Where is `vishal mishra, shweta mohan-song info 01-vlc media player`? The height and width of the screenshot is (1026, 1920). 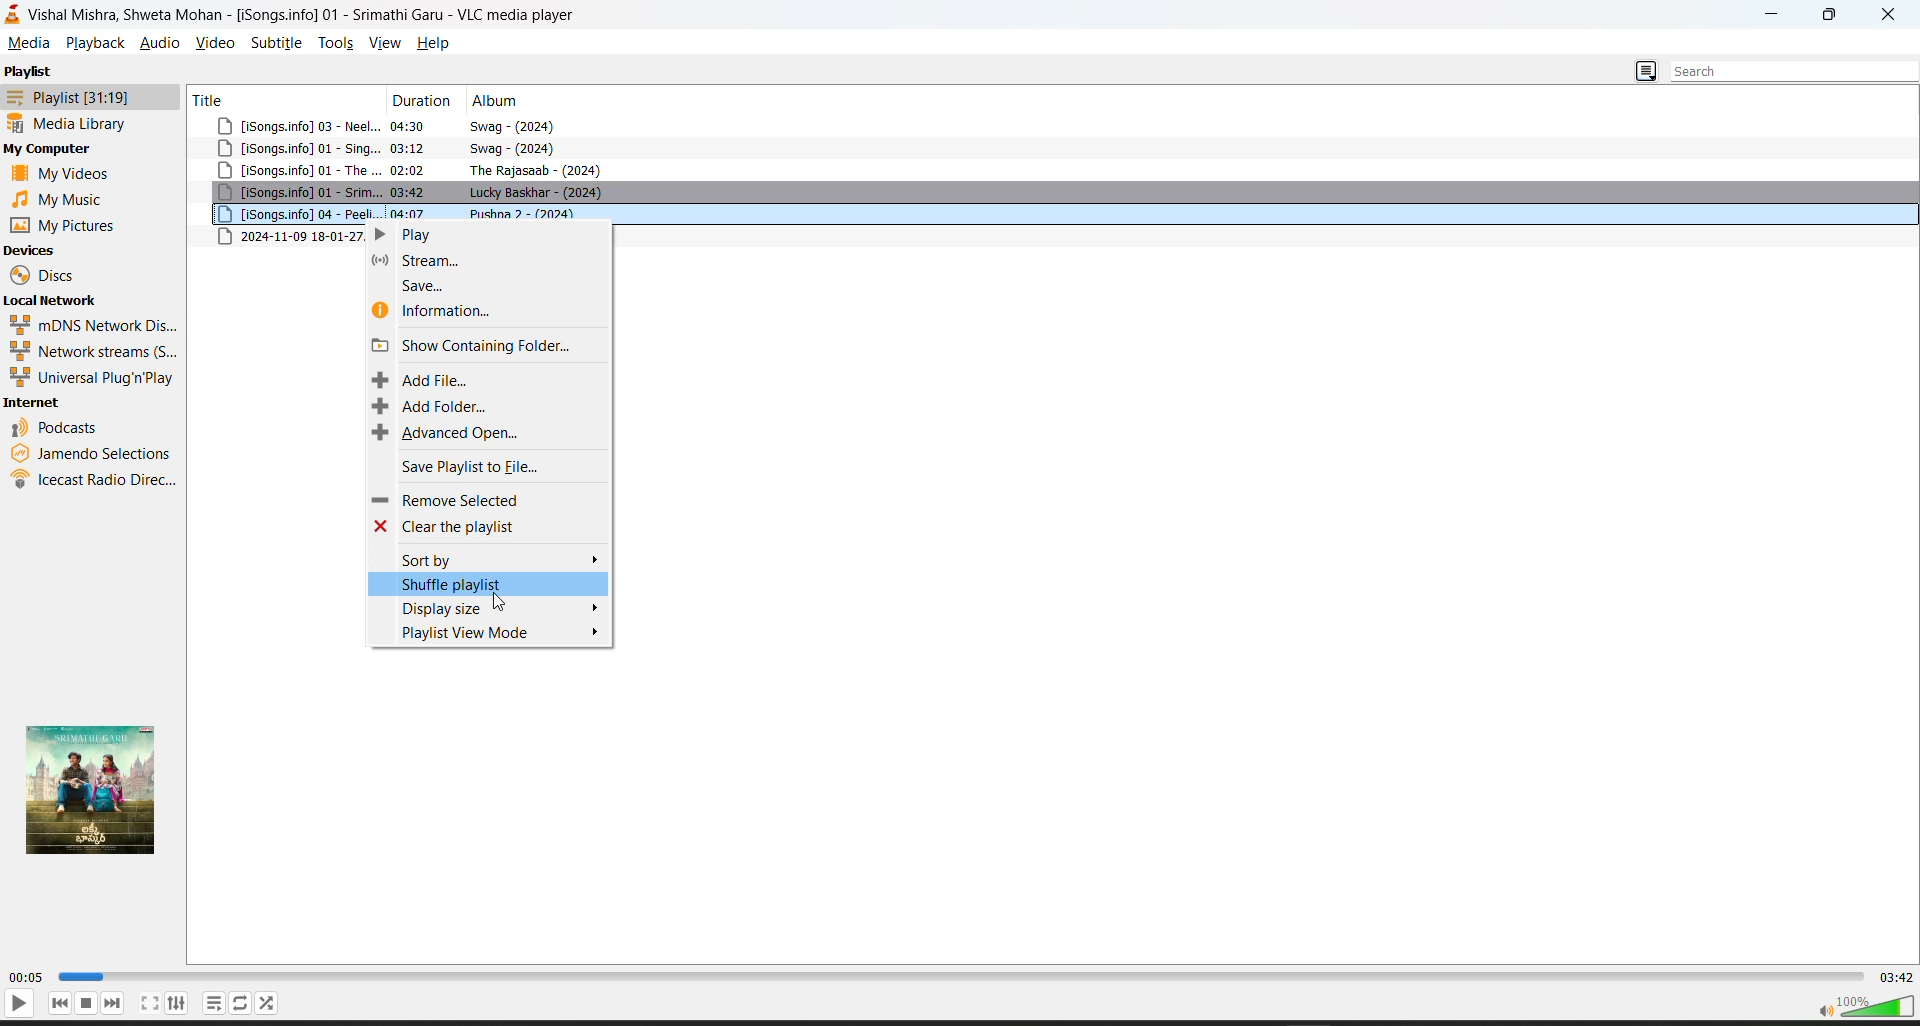
vishal mishra, shweta mohan-song info 01-vlc media player is located at coordinates (309, 12).